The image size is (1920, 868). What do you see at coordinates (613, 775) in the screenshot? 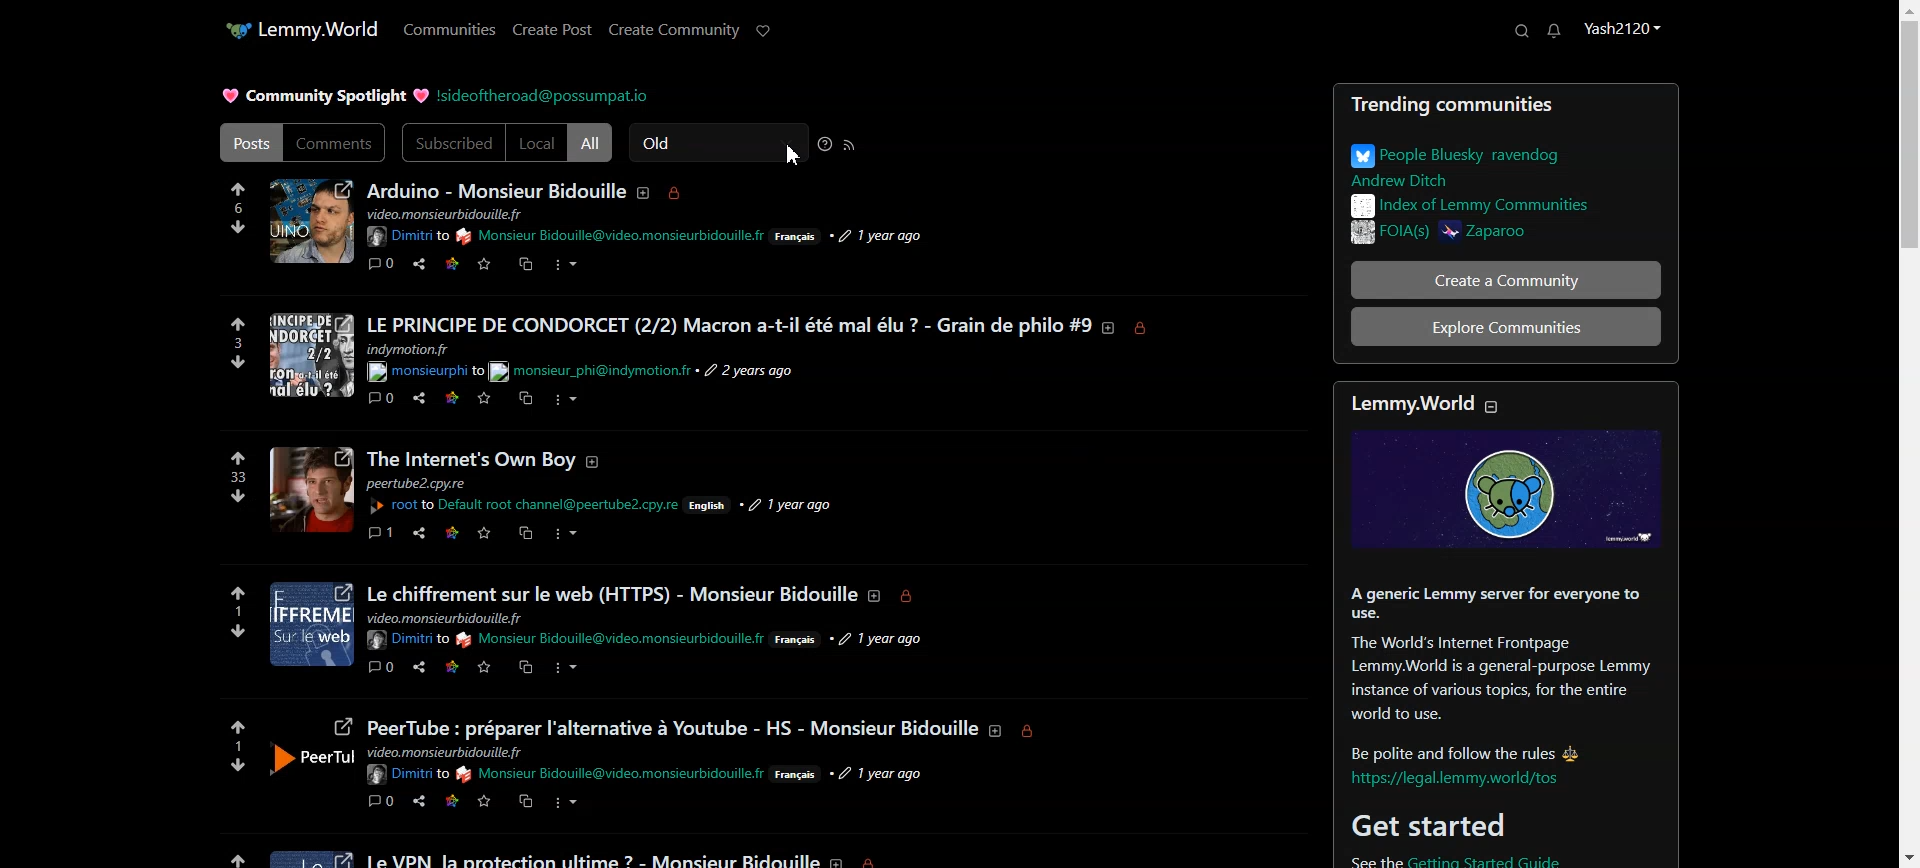
I see `text` at bounding box center [613, 775].